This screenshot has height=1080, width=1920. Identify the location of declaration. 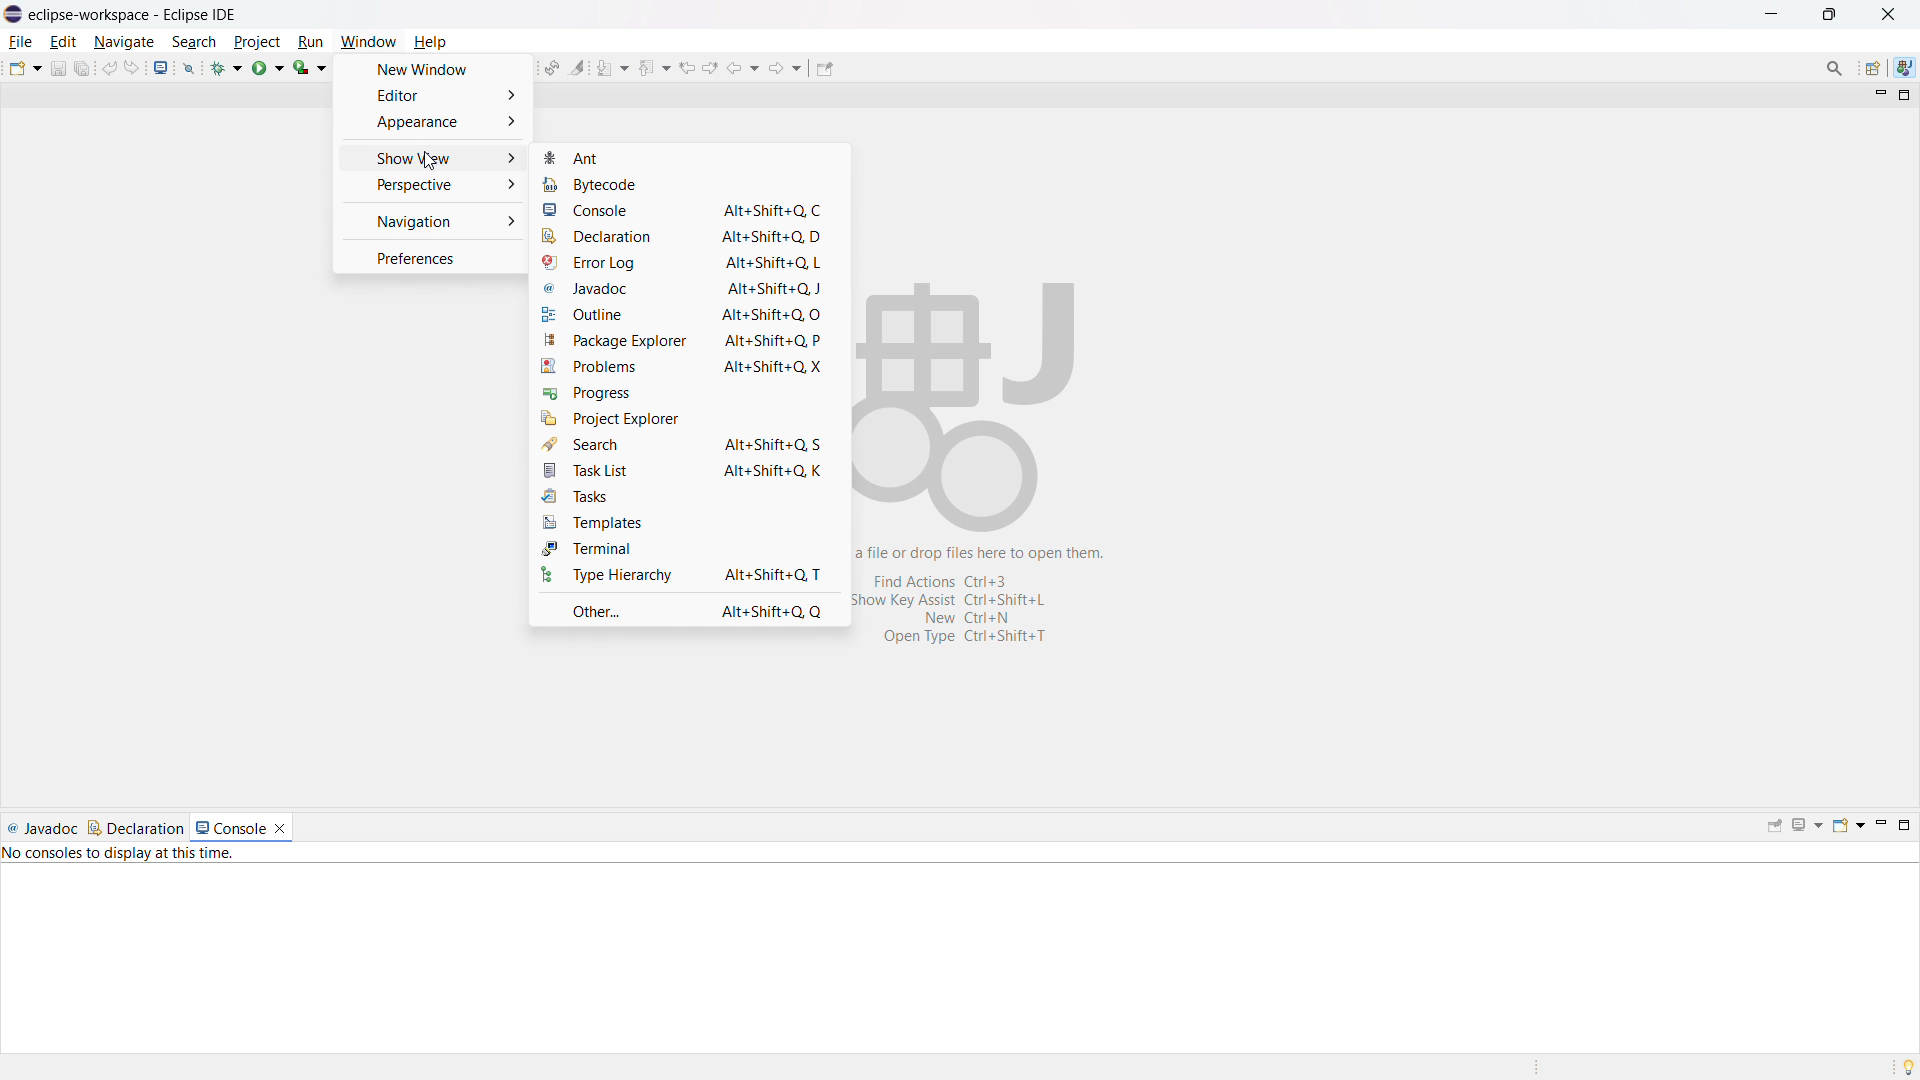
(688, 235).